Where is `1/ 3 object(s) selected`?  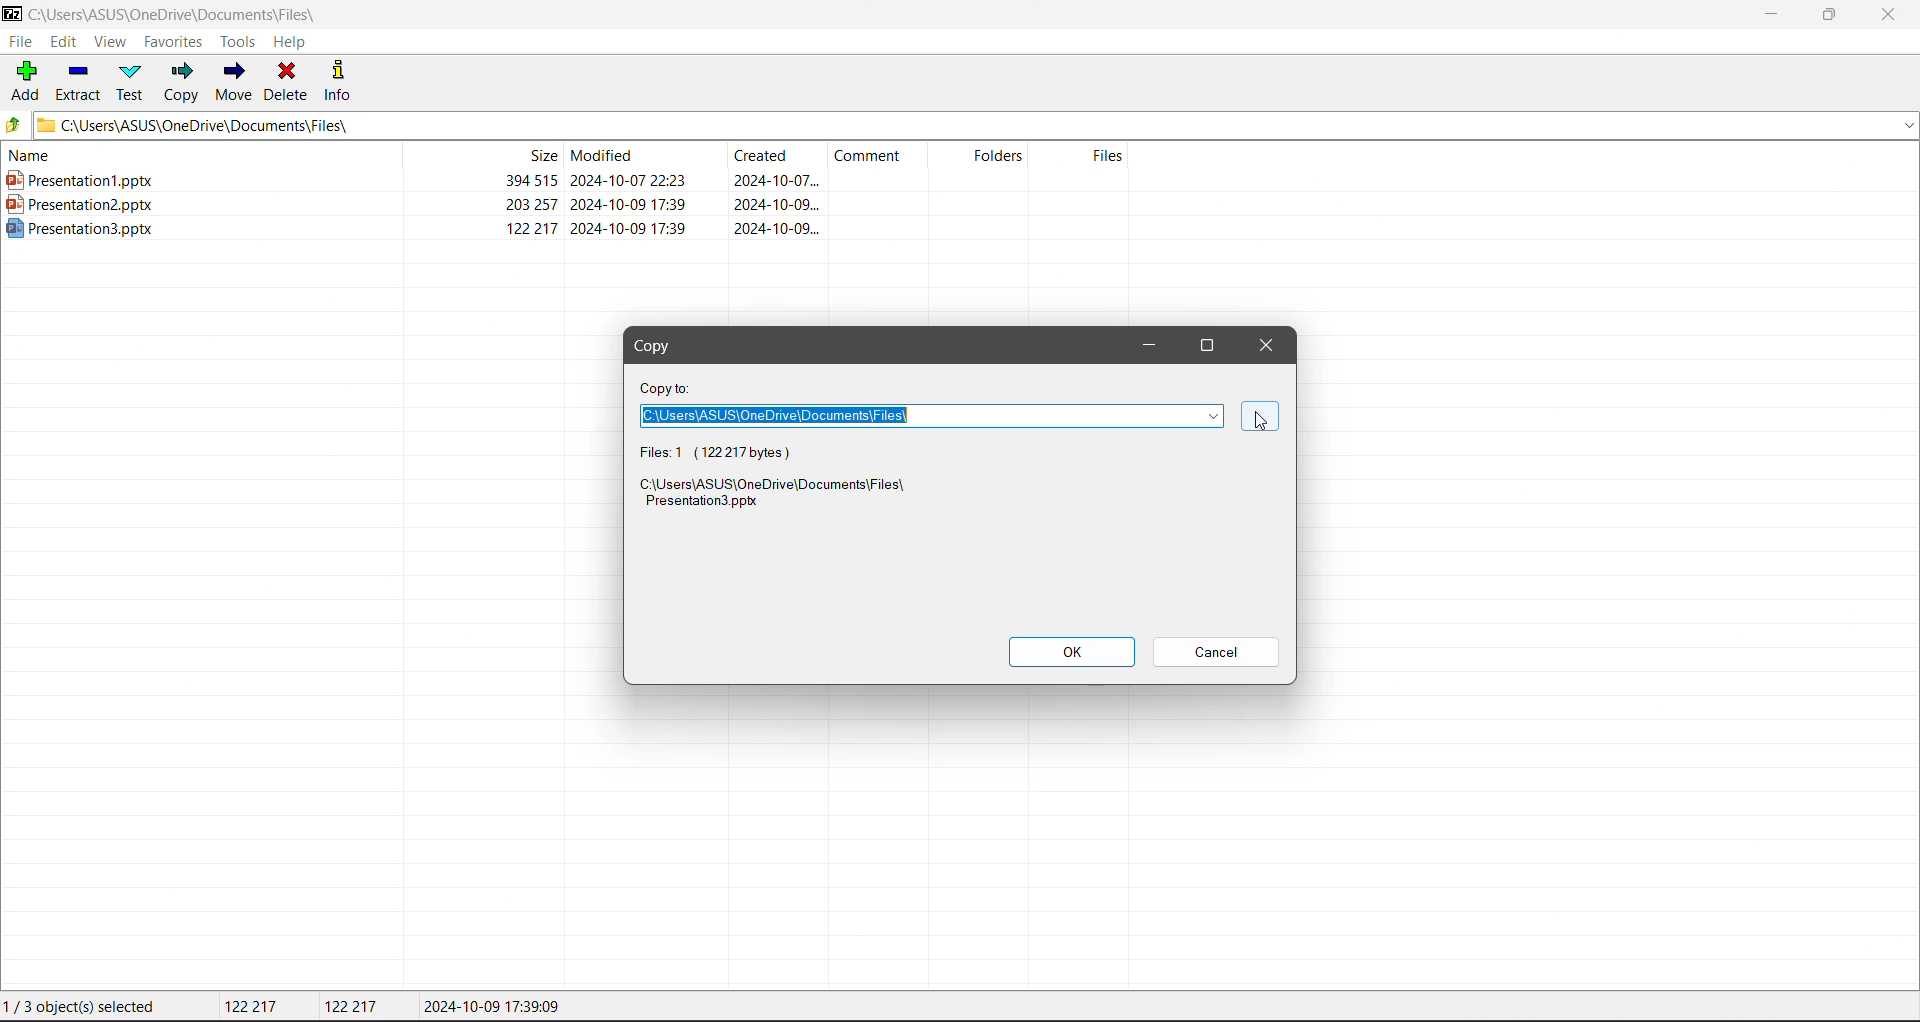 1/ 3 object(s) selected is located at coordinates (84, 1008).